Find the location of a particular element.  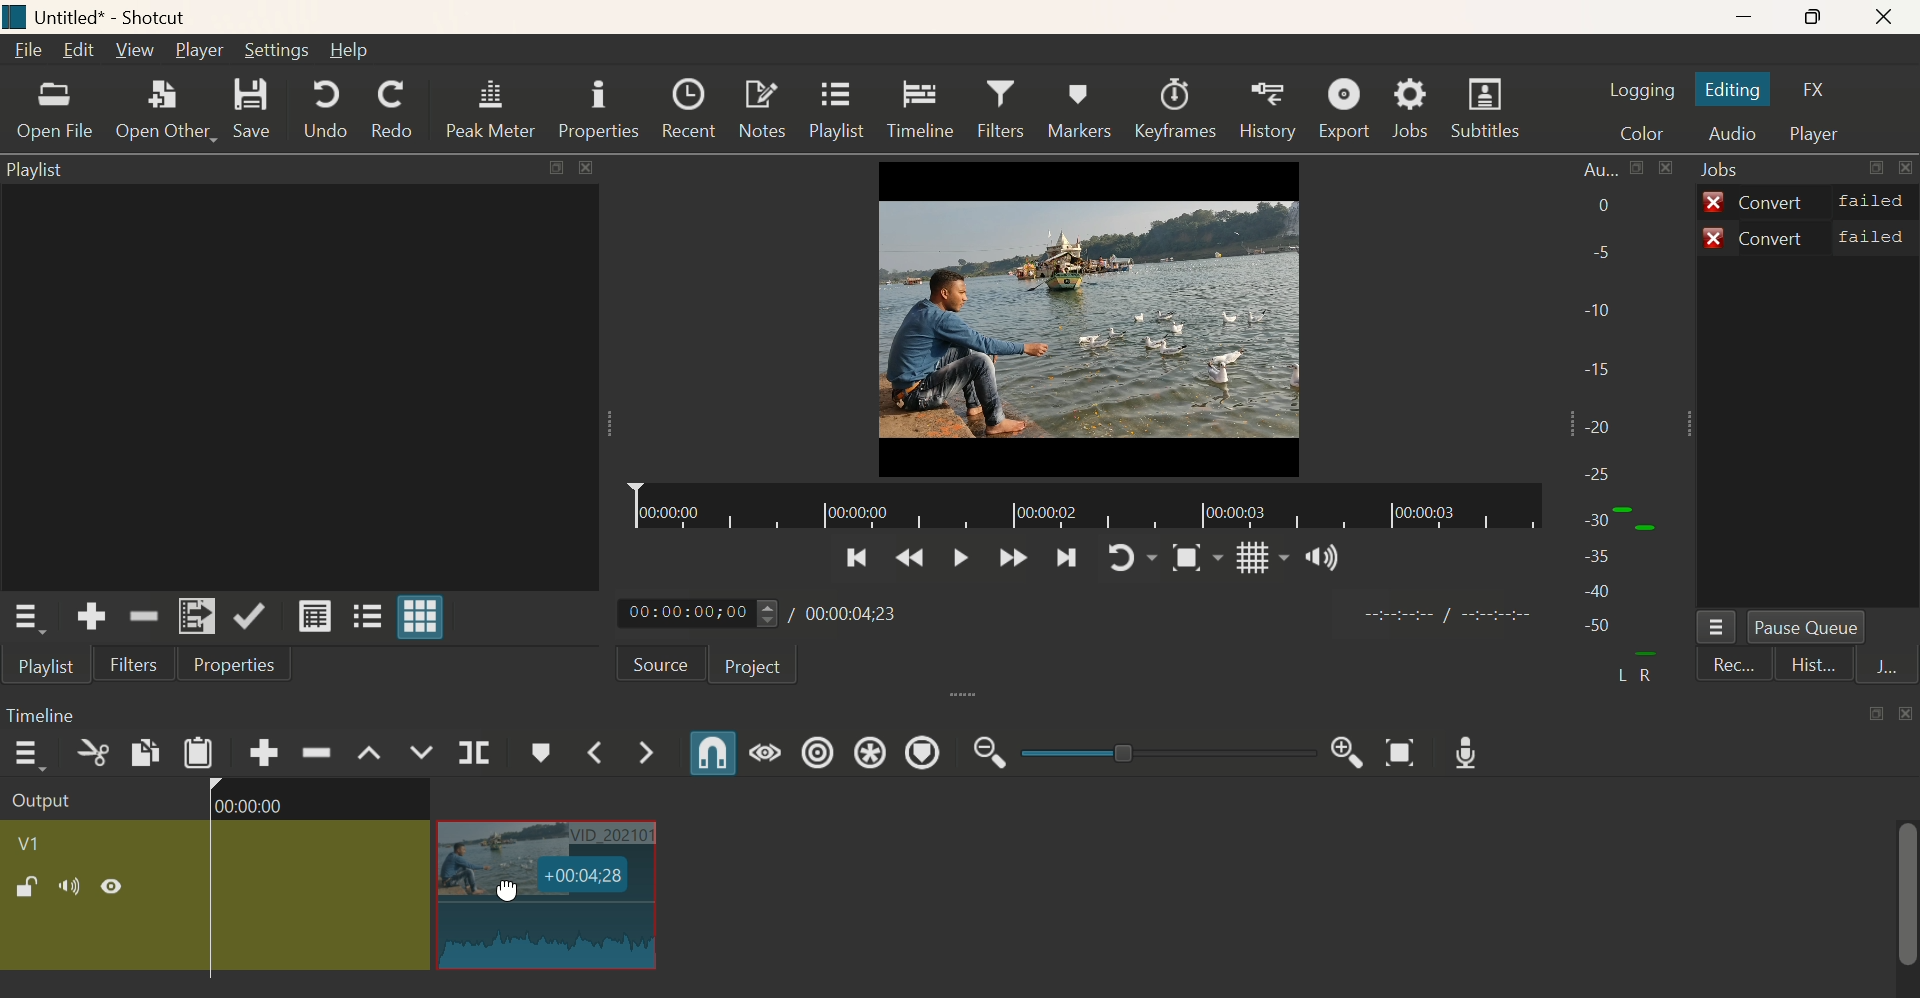

Peak Meter is located at coordinates (492, 108).